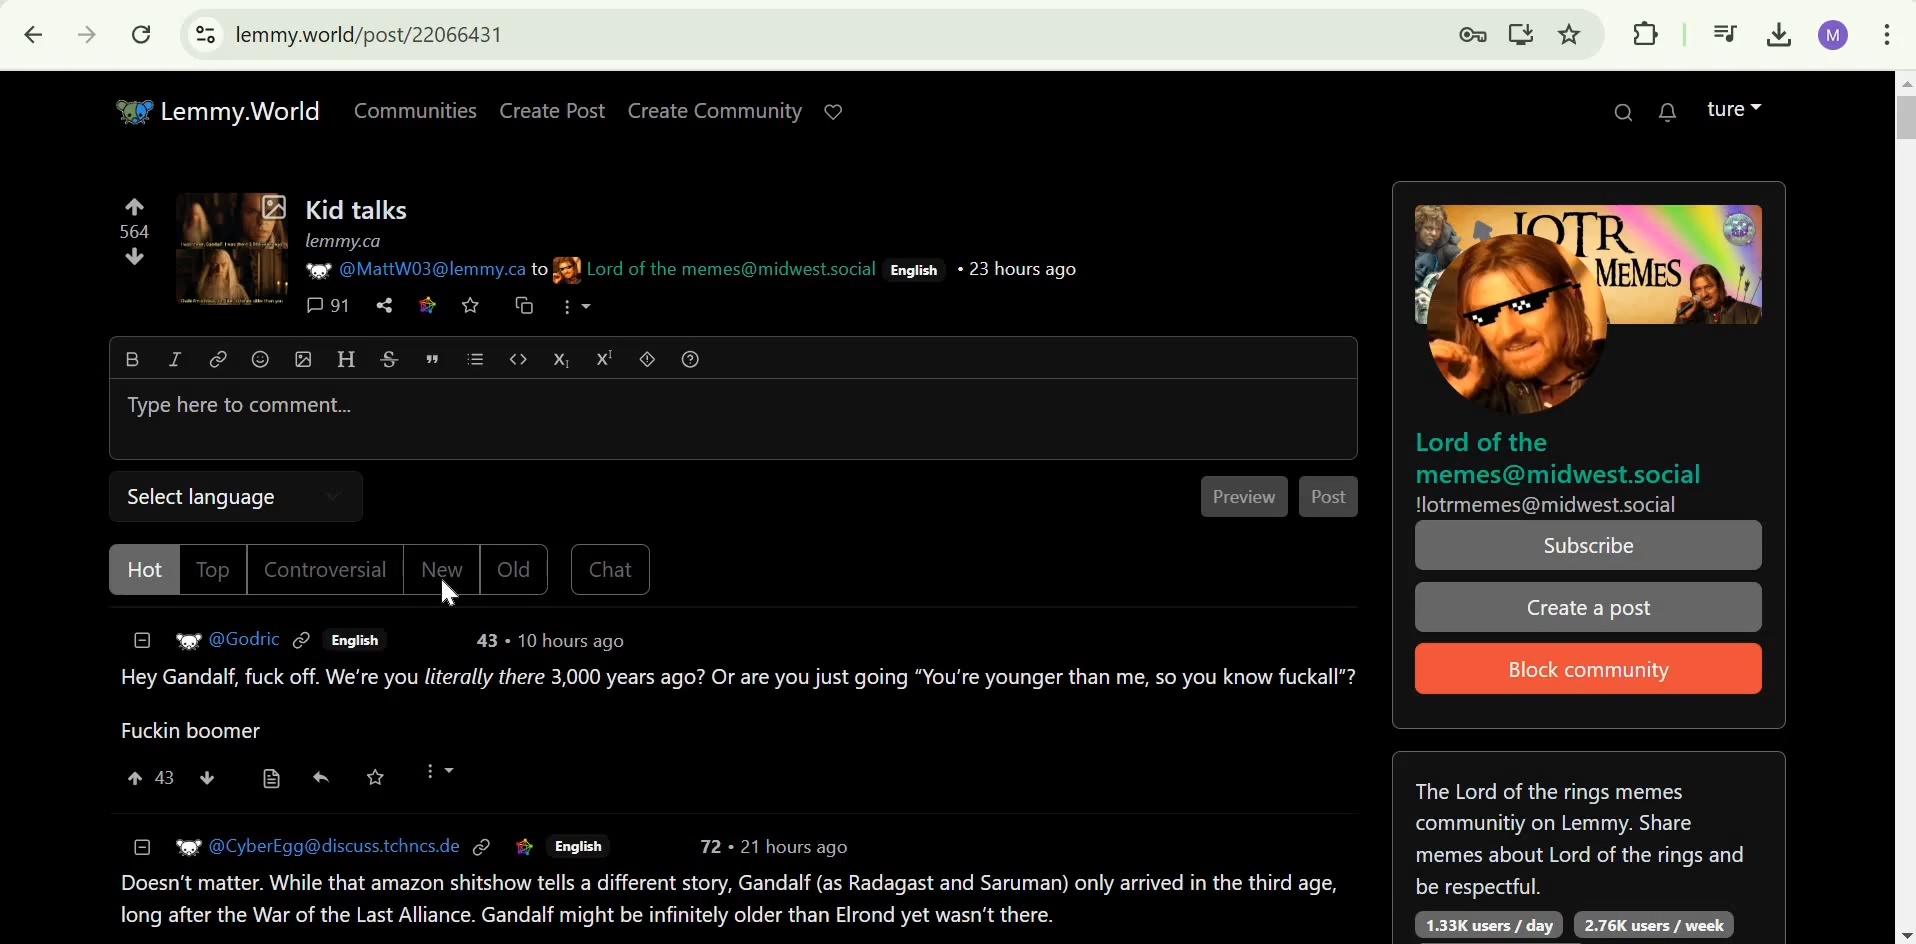  I want to click on Bookmark this page, so click(1569, 34).